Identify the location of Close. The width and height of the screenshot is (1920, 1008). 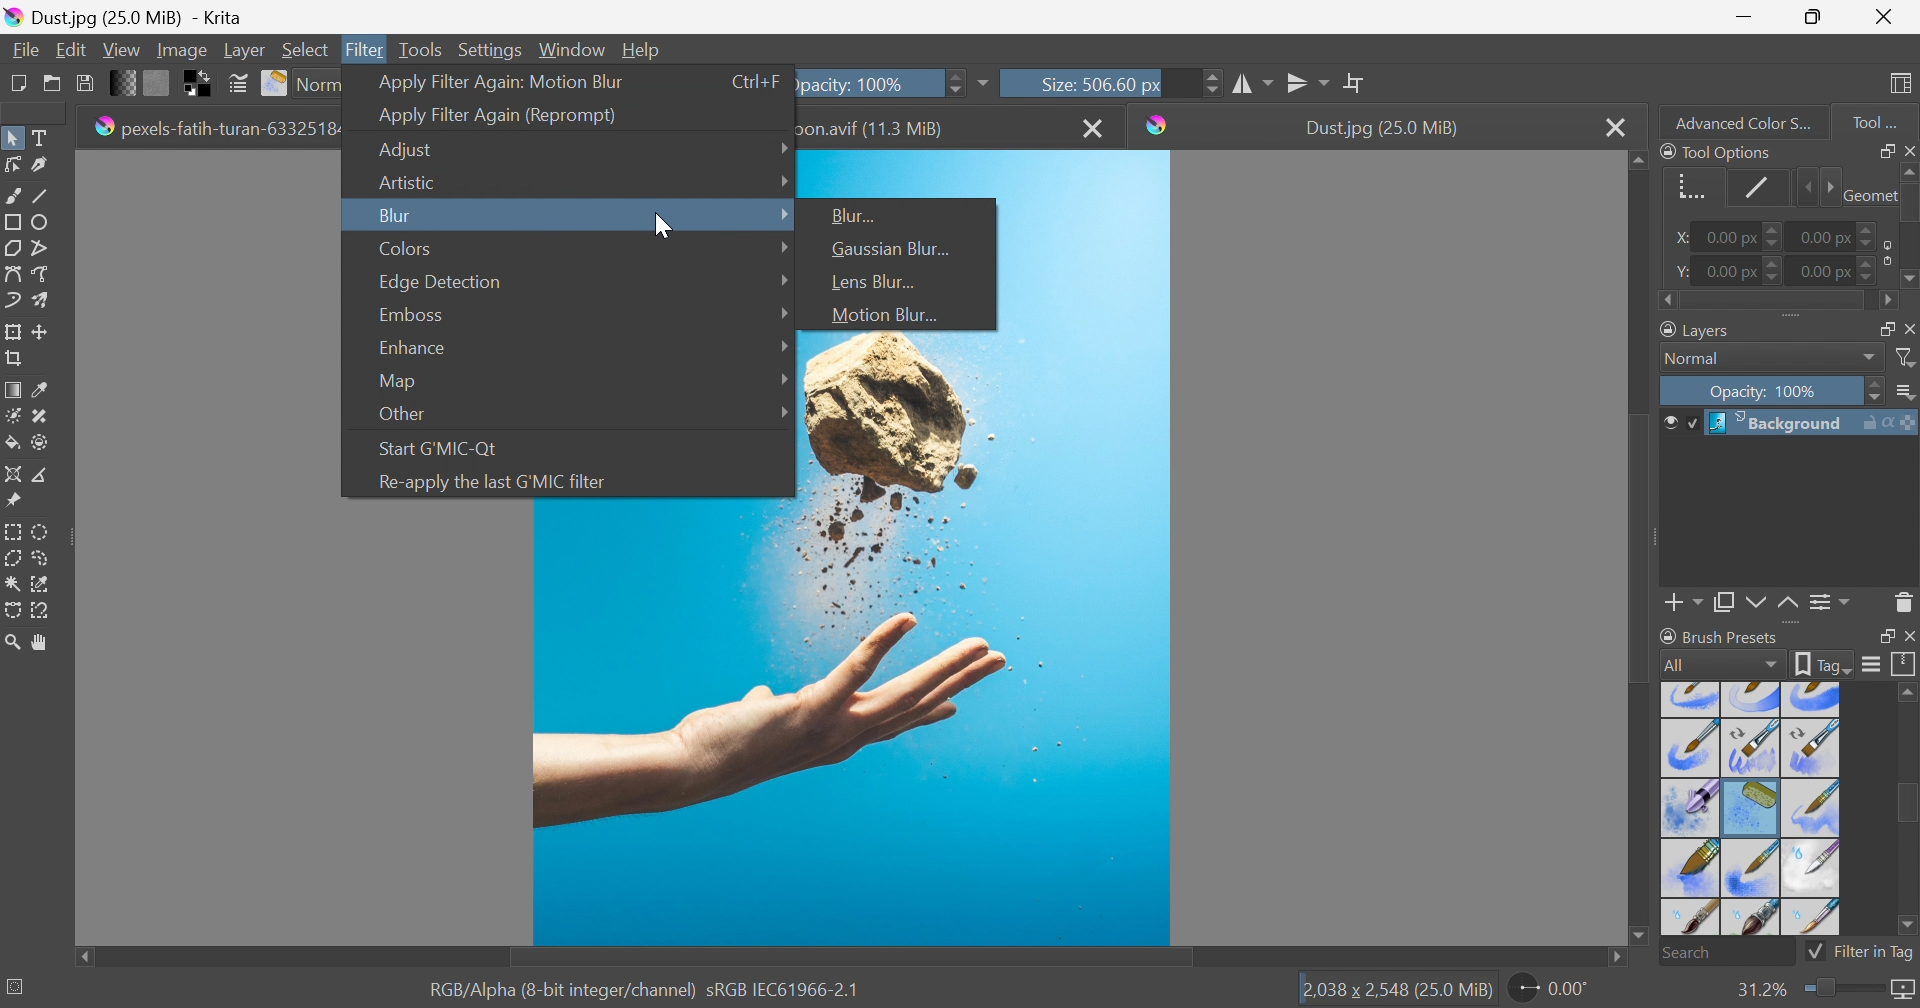
(1884, 17).